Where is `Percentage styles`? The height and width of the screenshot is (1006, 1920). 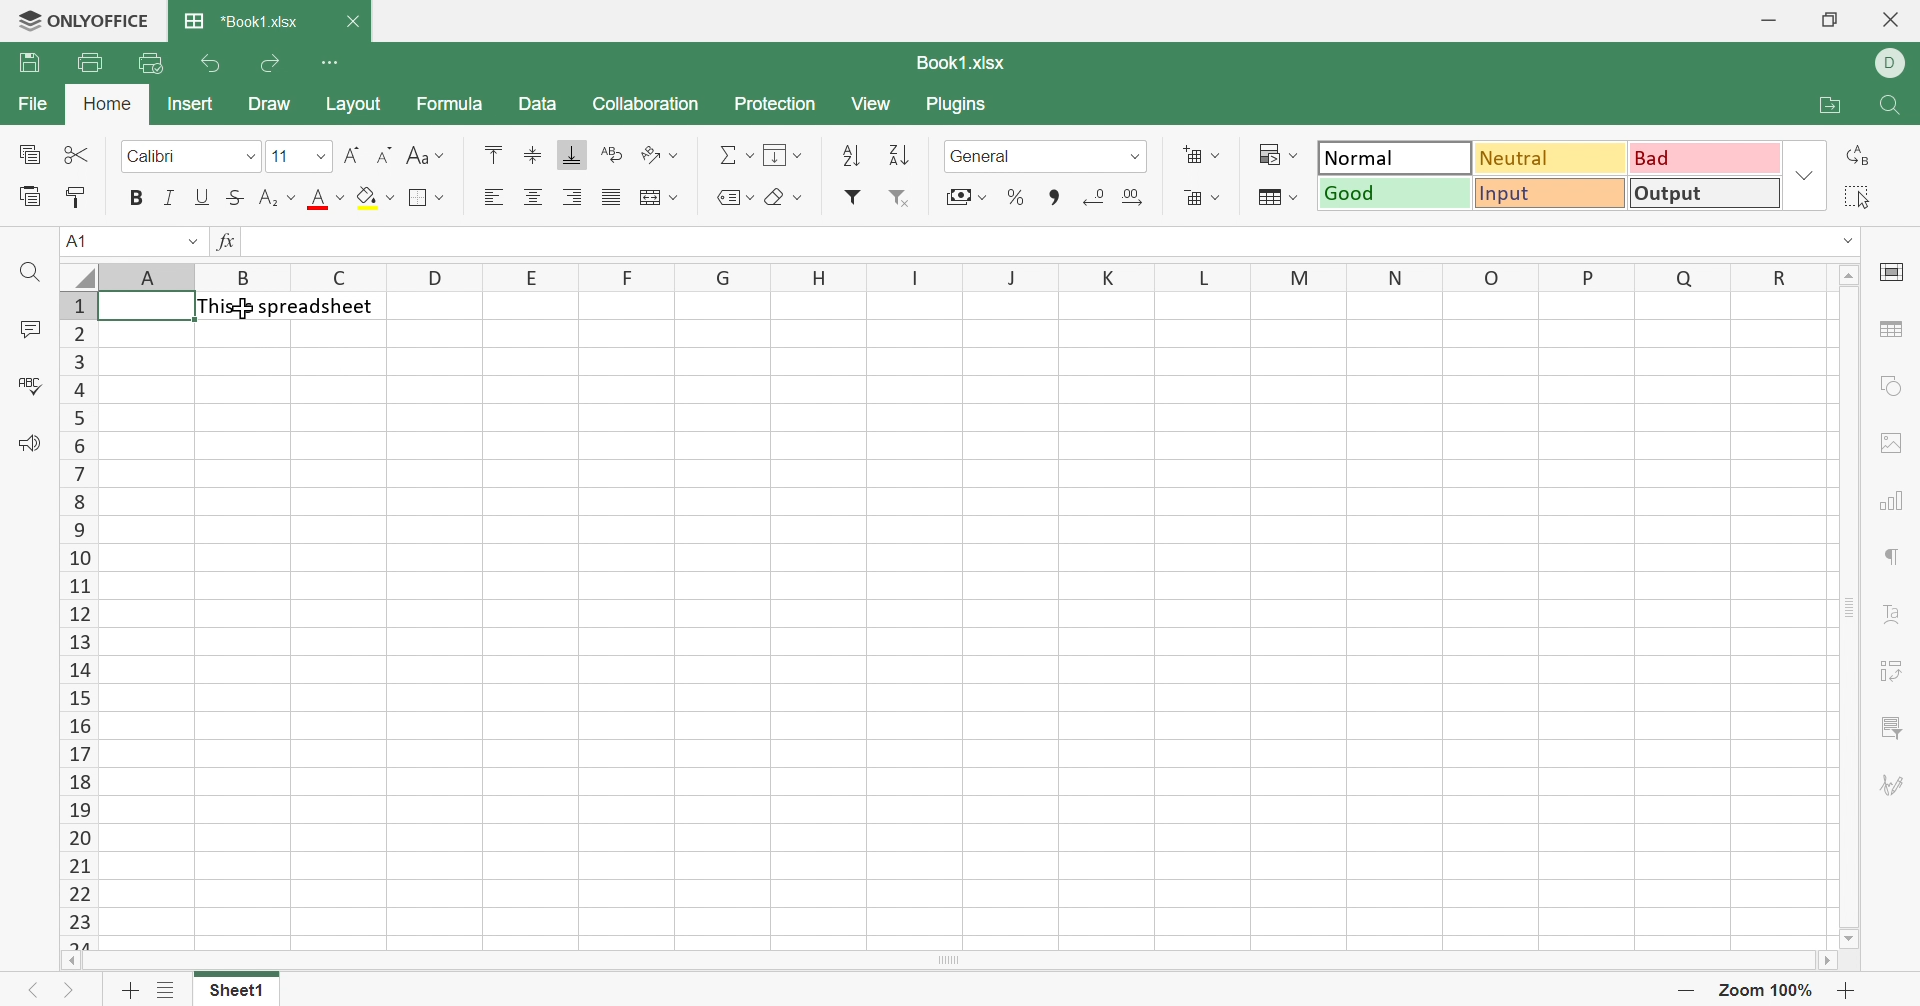
Percentage styles is located at coordinates (1014, 196).